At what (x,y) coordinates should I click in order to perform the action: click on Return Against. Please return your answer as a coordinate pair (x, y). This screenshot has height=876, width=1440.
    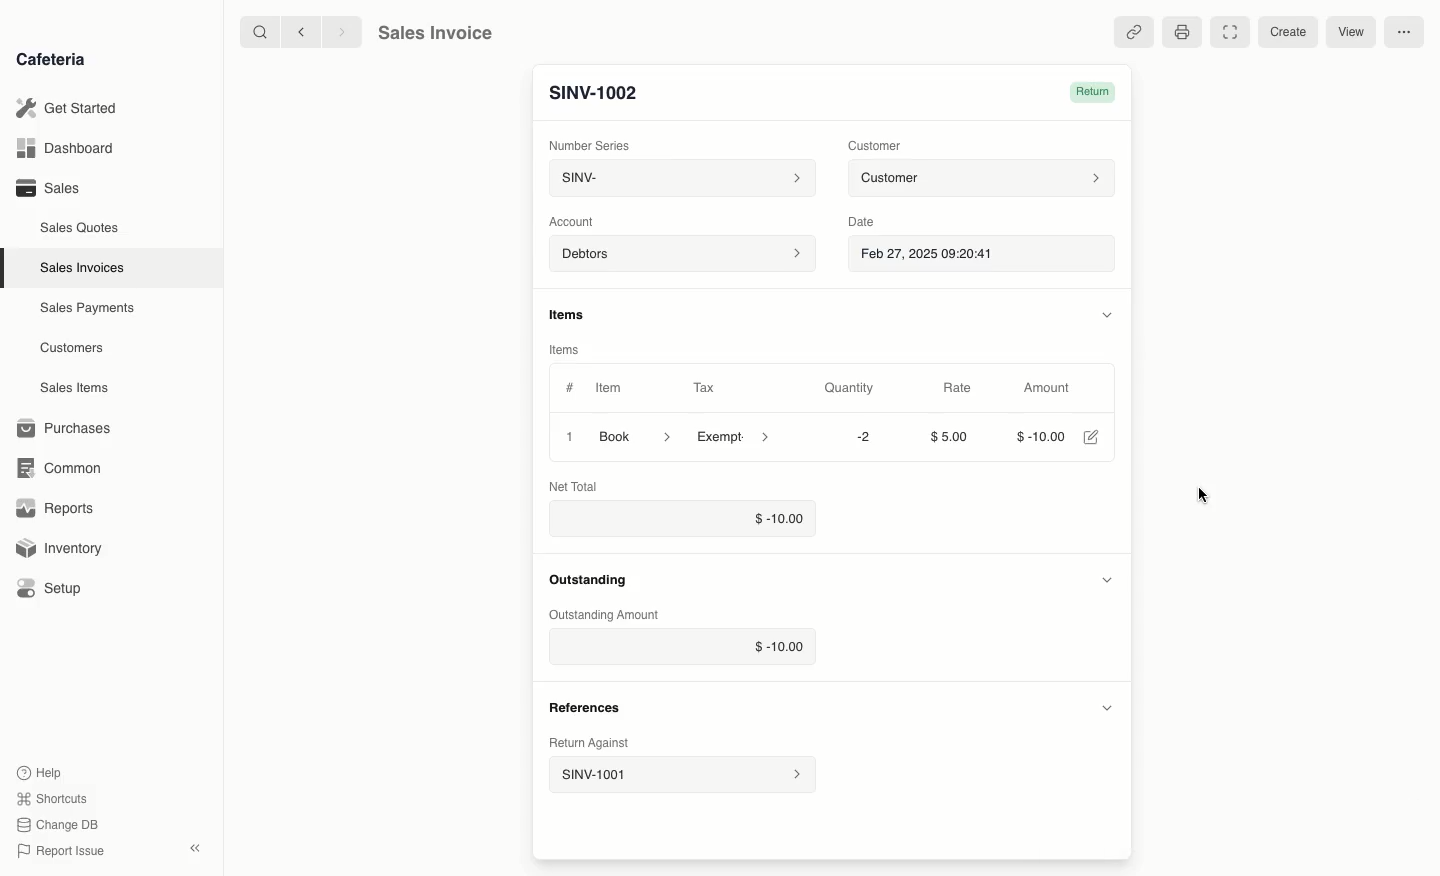
    Looking at the image, I should click on (592, 744).